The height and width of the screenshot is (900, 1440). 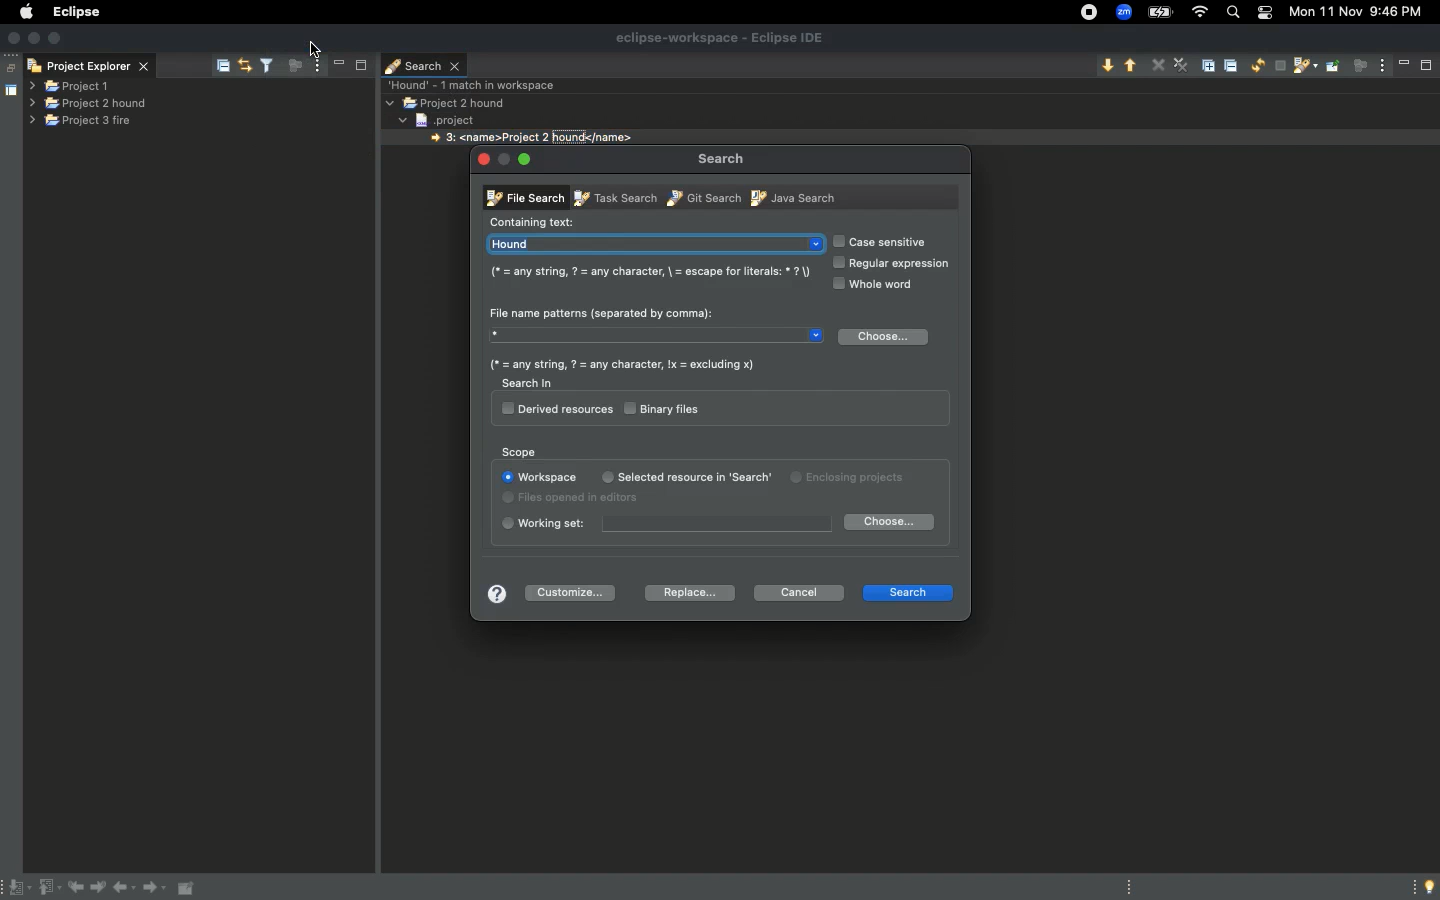 What do you see at coordinates (1159, 12) in the screenshot?
I see `Charge` at bounding box center [1159, 12].